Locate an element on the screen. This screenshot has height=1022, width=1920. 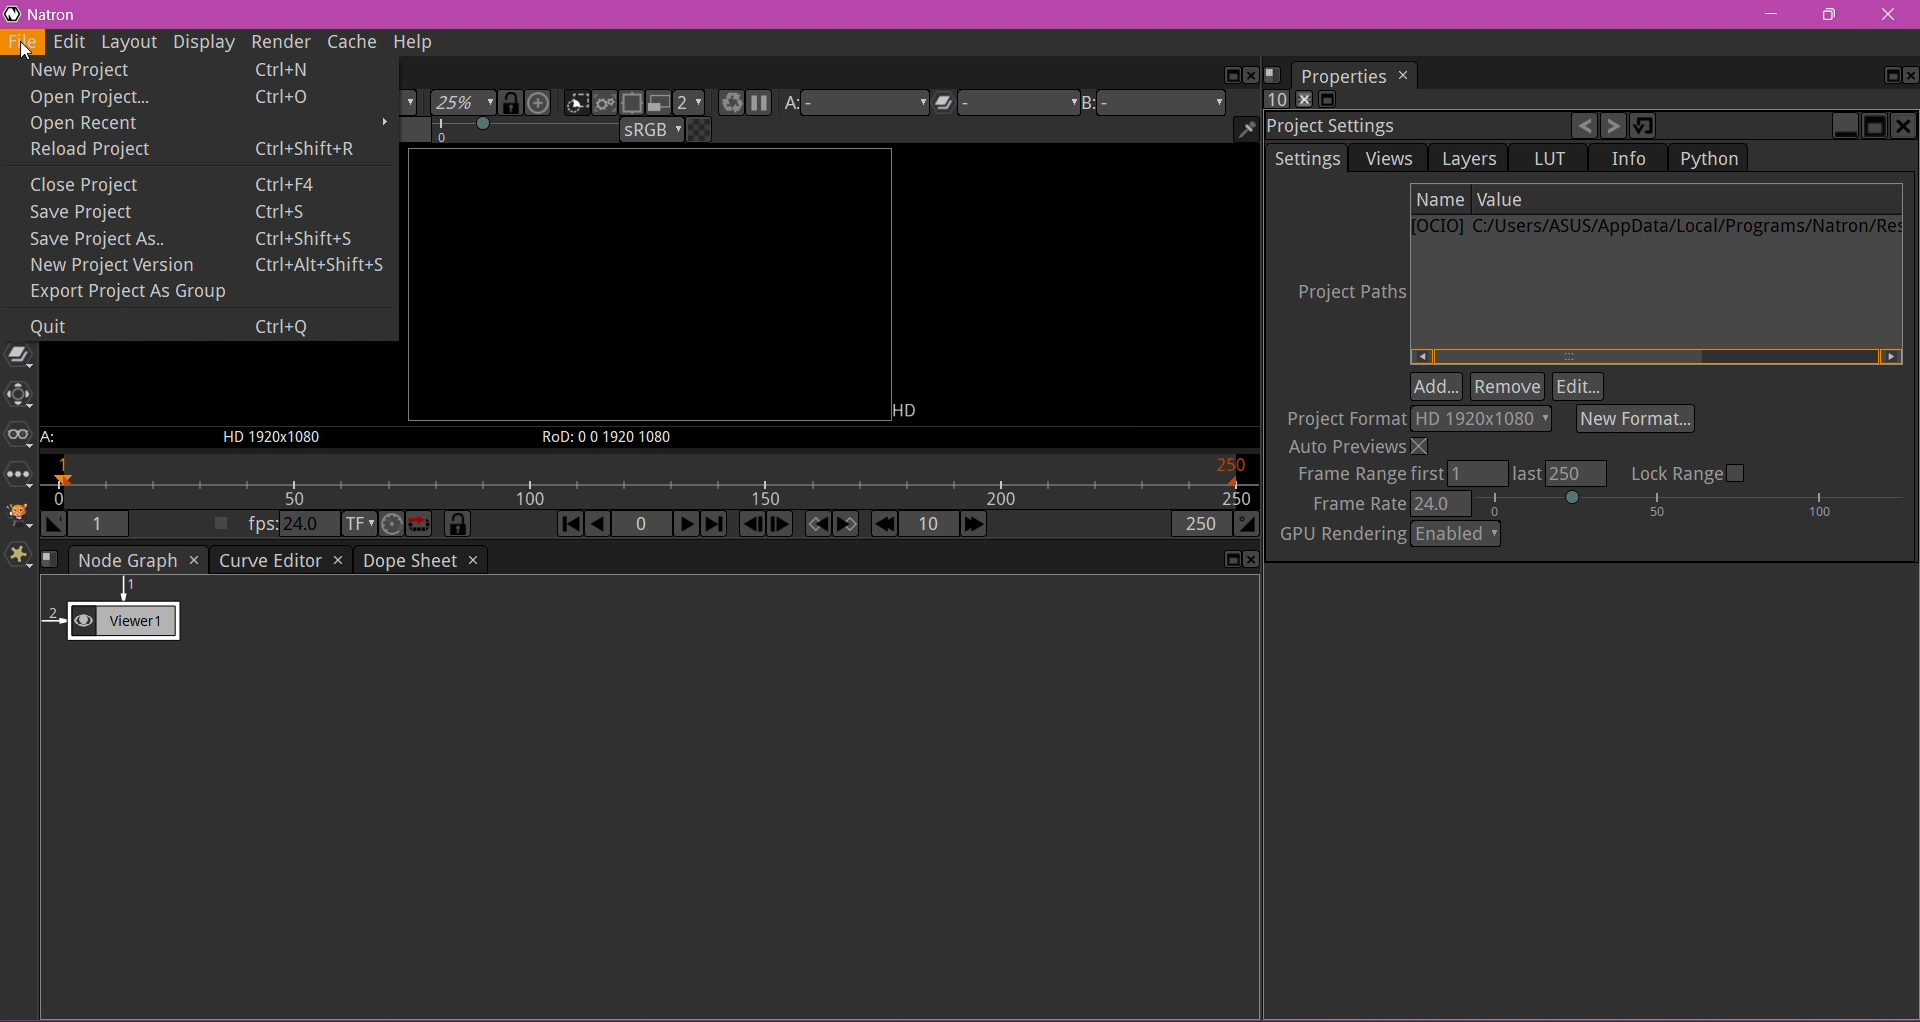
 is located at coordinates (1245, 131).